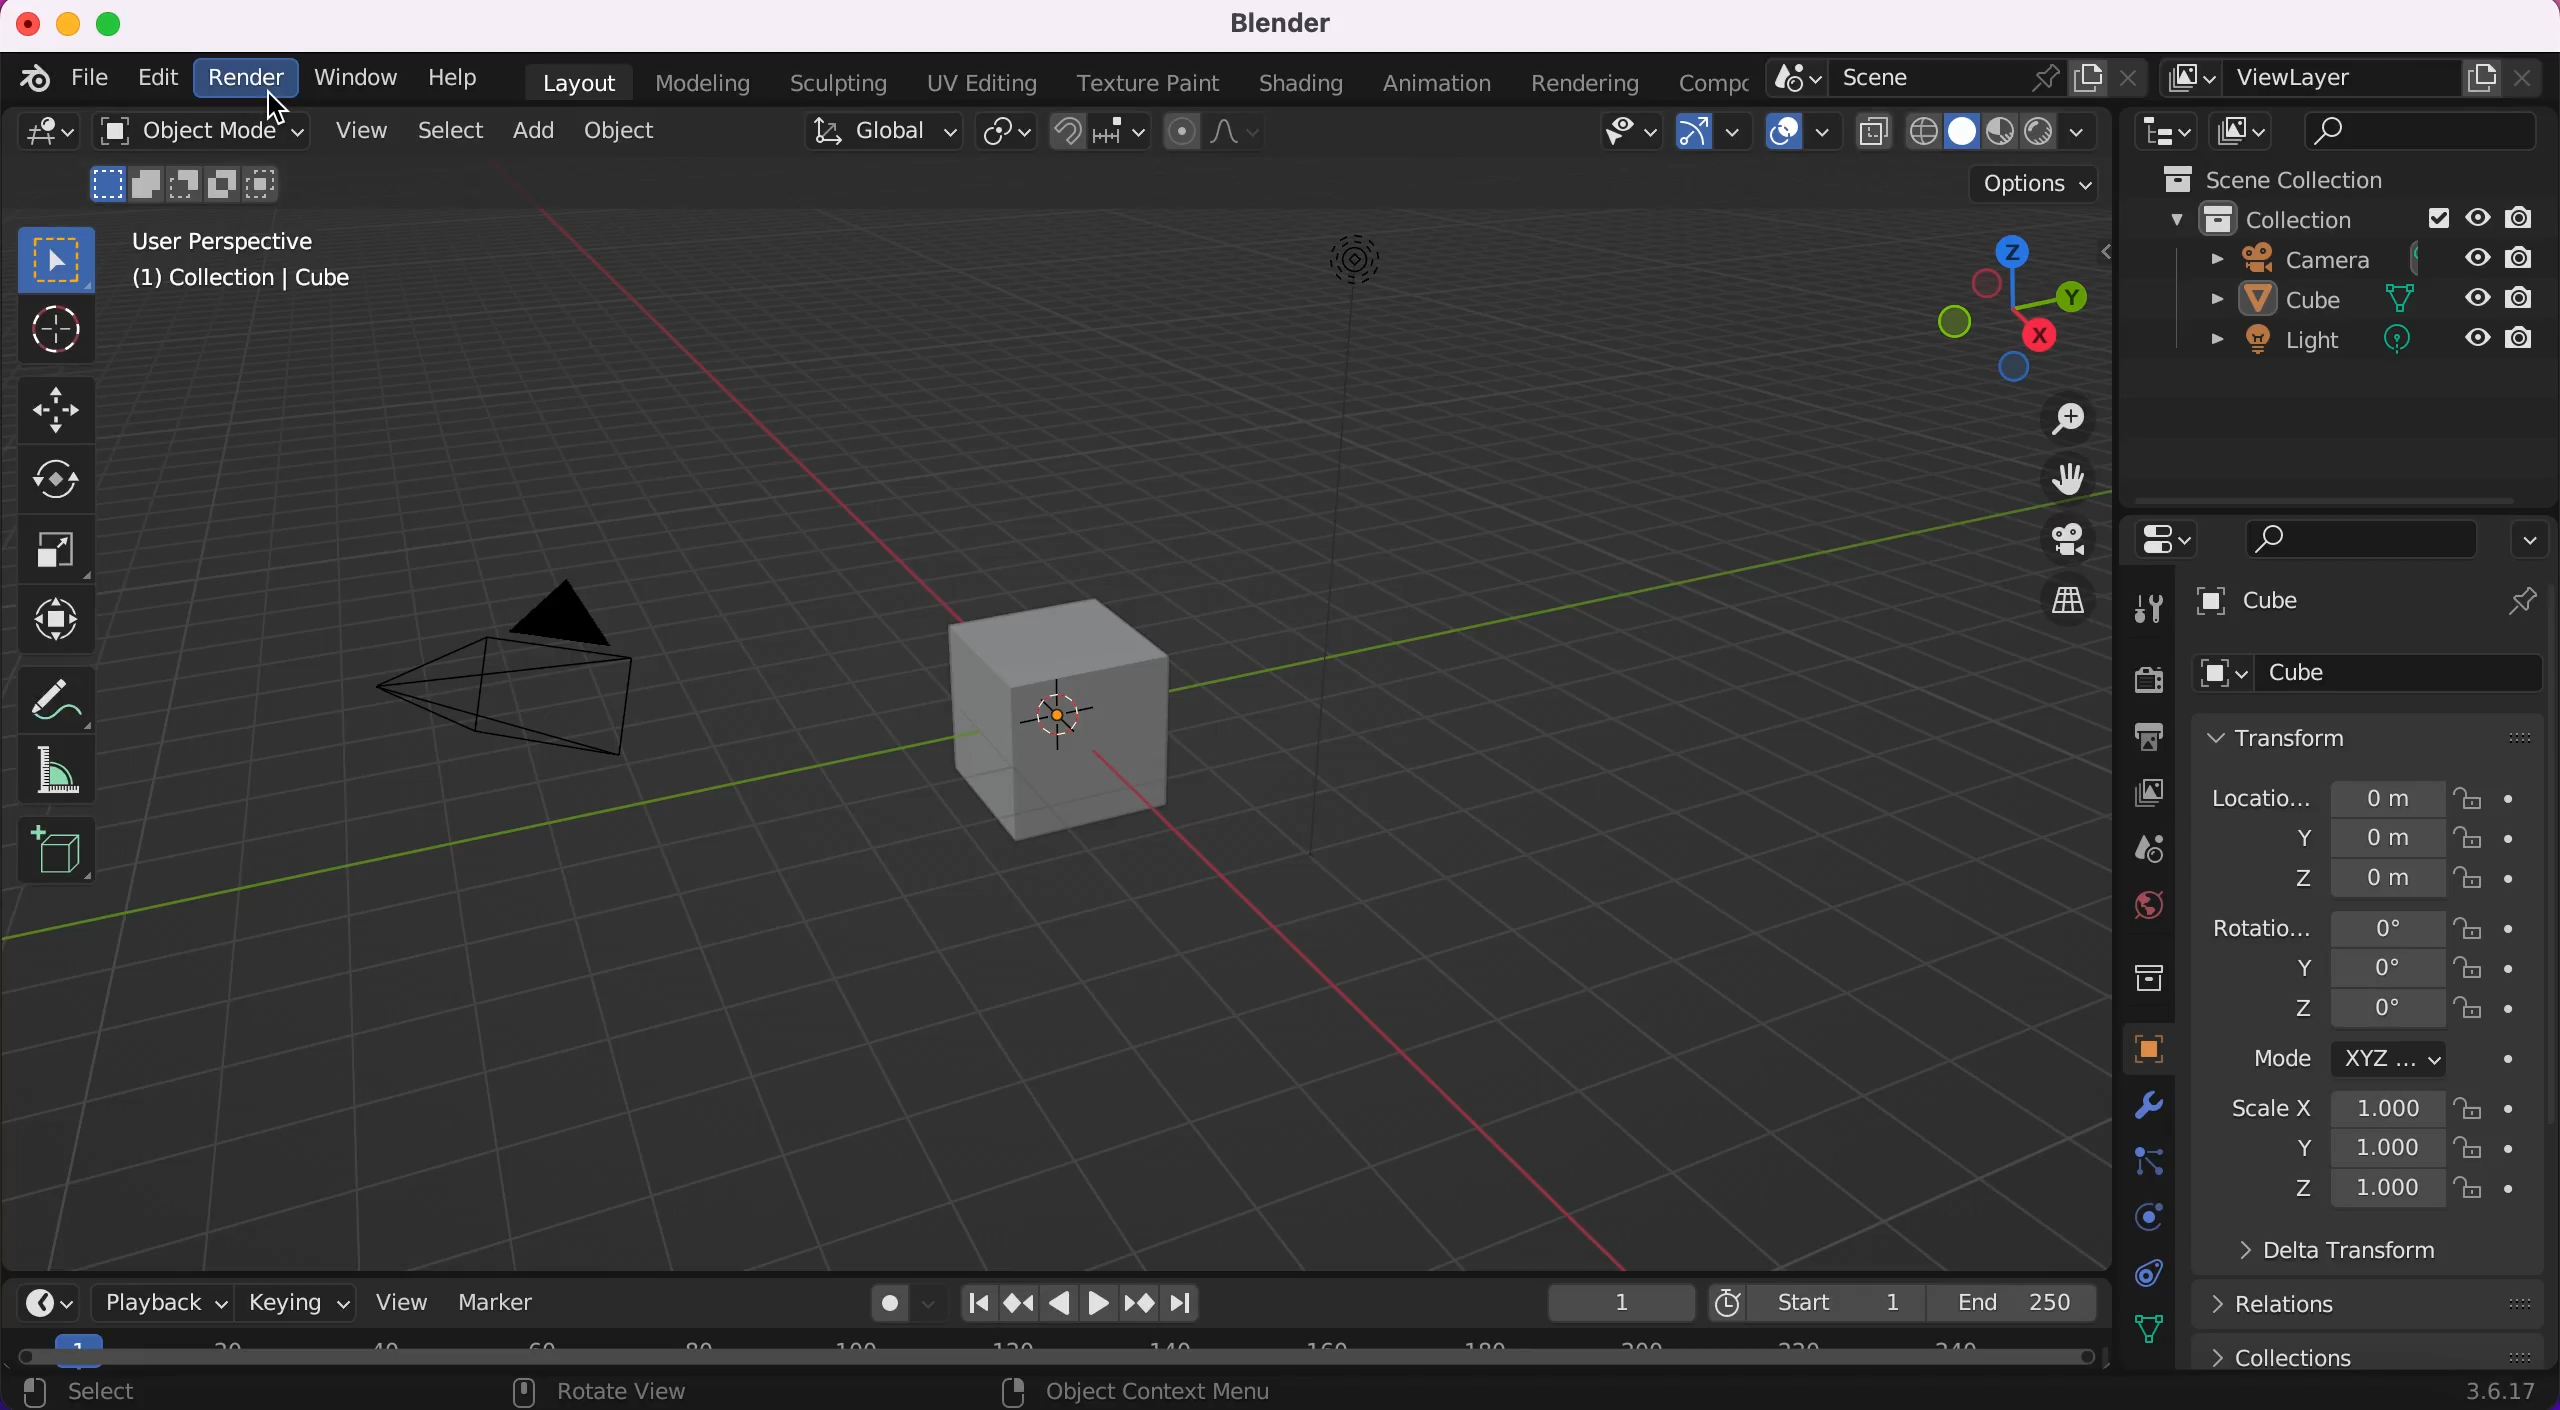 The image size is (2560, 1410). What do you see at coordinates (445, 131) in the screenshot?
I see `select` at bounding box center [445, 131].